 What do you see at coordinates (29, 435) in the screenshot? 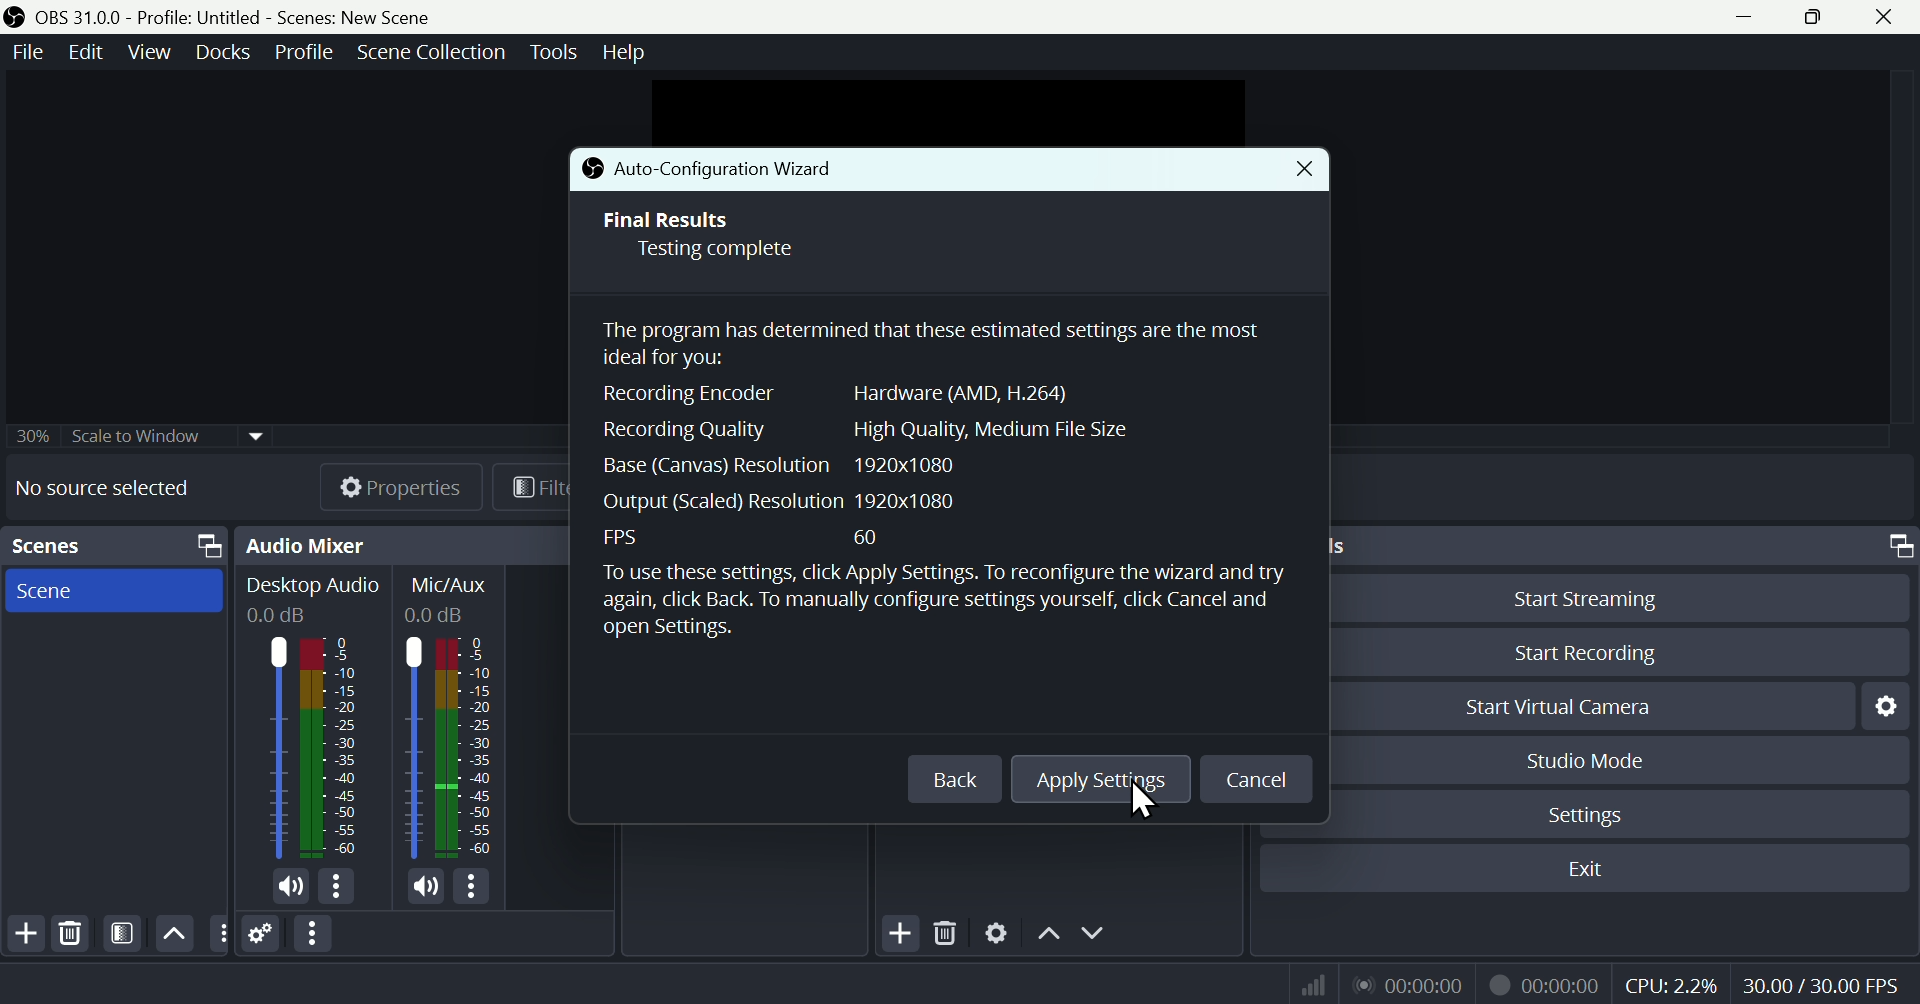
I see `30%` at bounding box center [29, 435].